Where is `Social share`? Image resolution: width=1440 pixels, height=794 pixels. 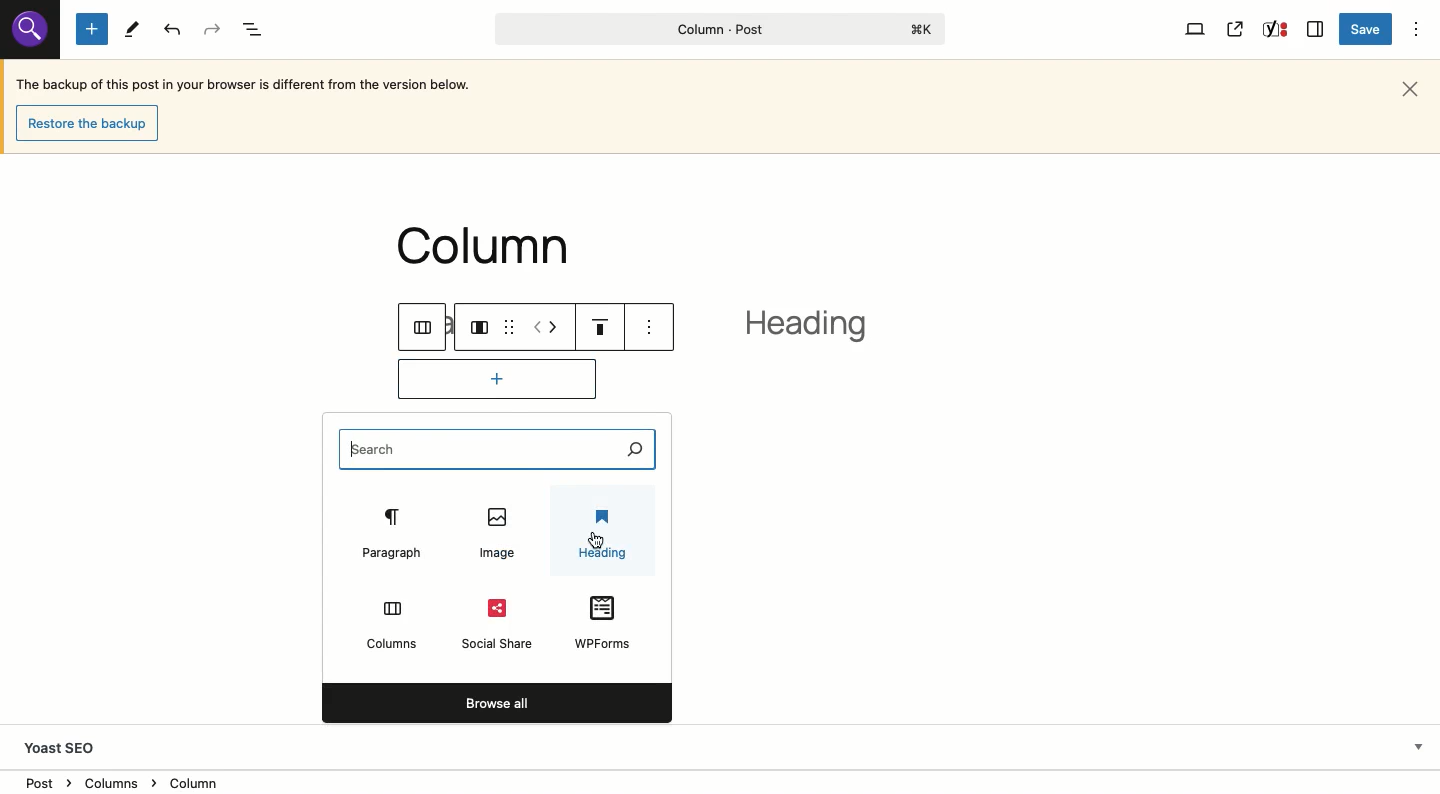
Social share is located at coordinates (490, 622).